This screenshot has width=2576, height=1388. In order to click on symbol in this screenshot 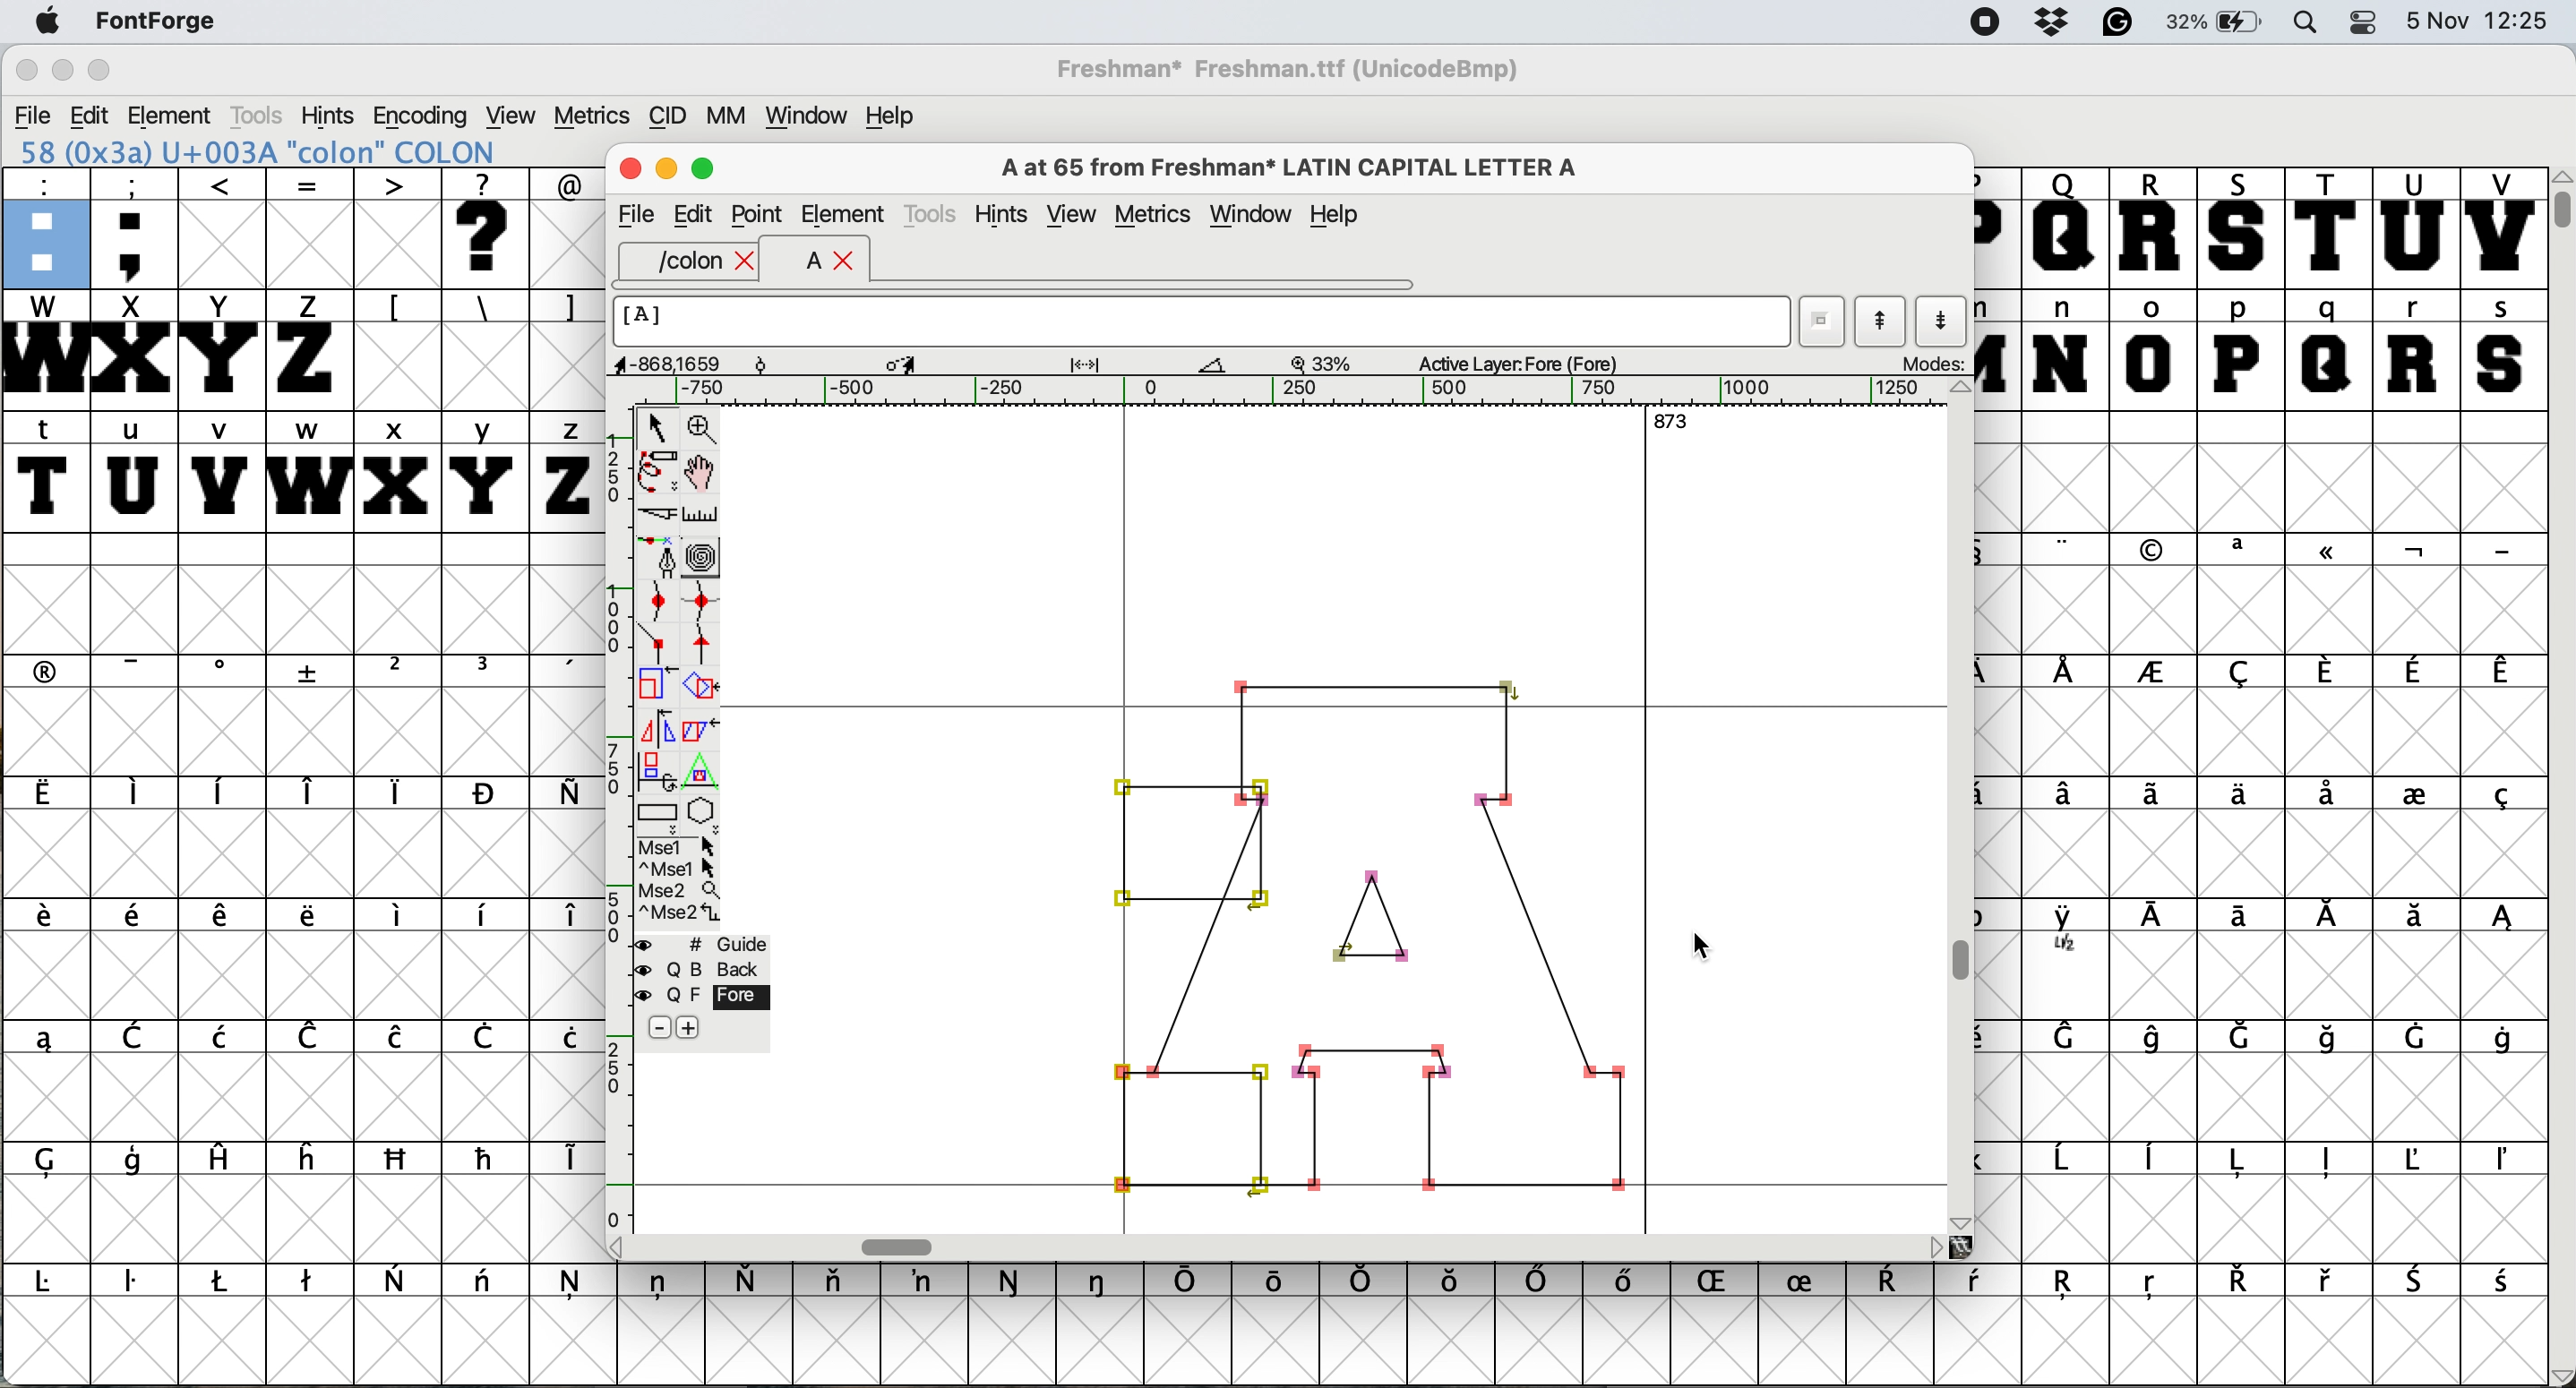, I will do `click(136, 1286)`.